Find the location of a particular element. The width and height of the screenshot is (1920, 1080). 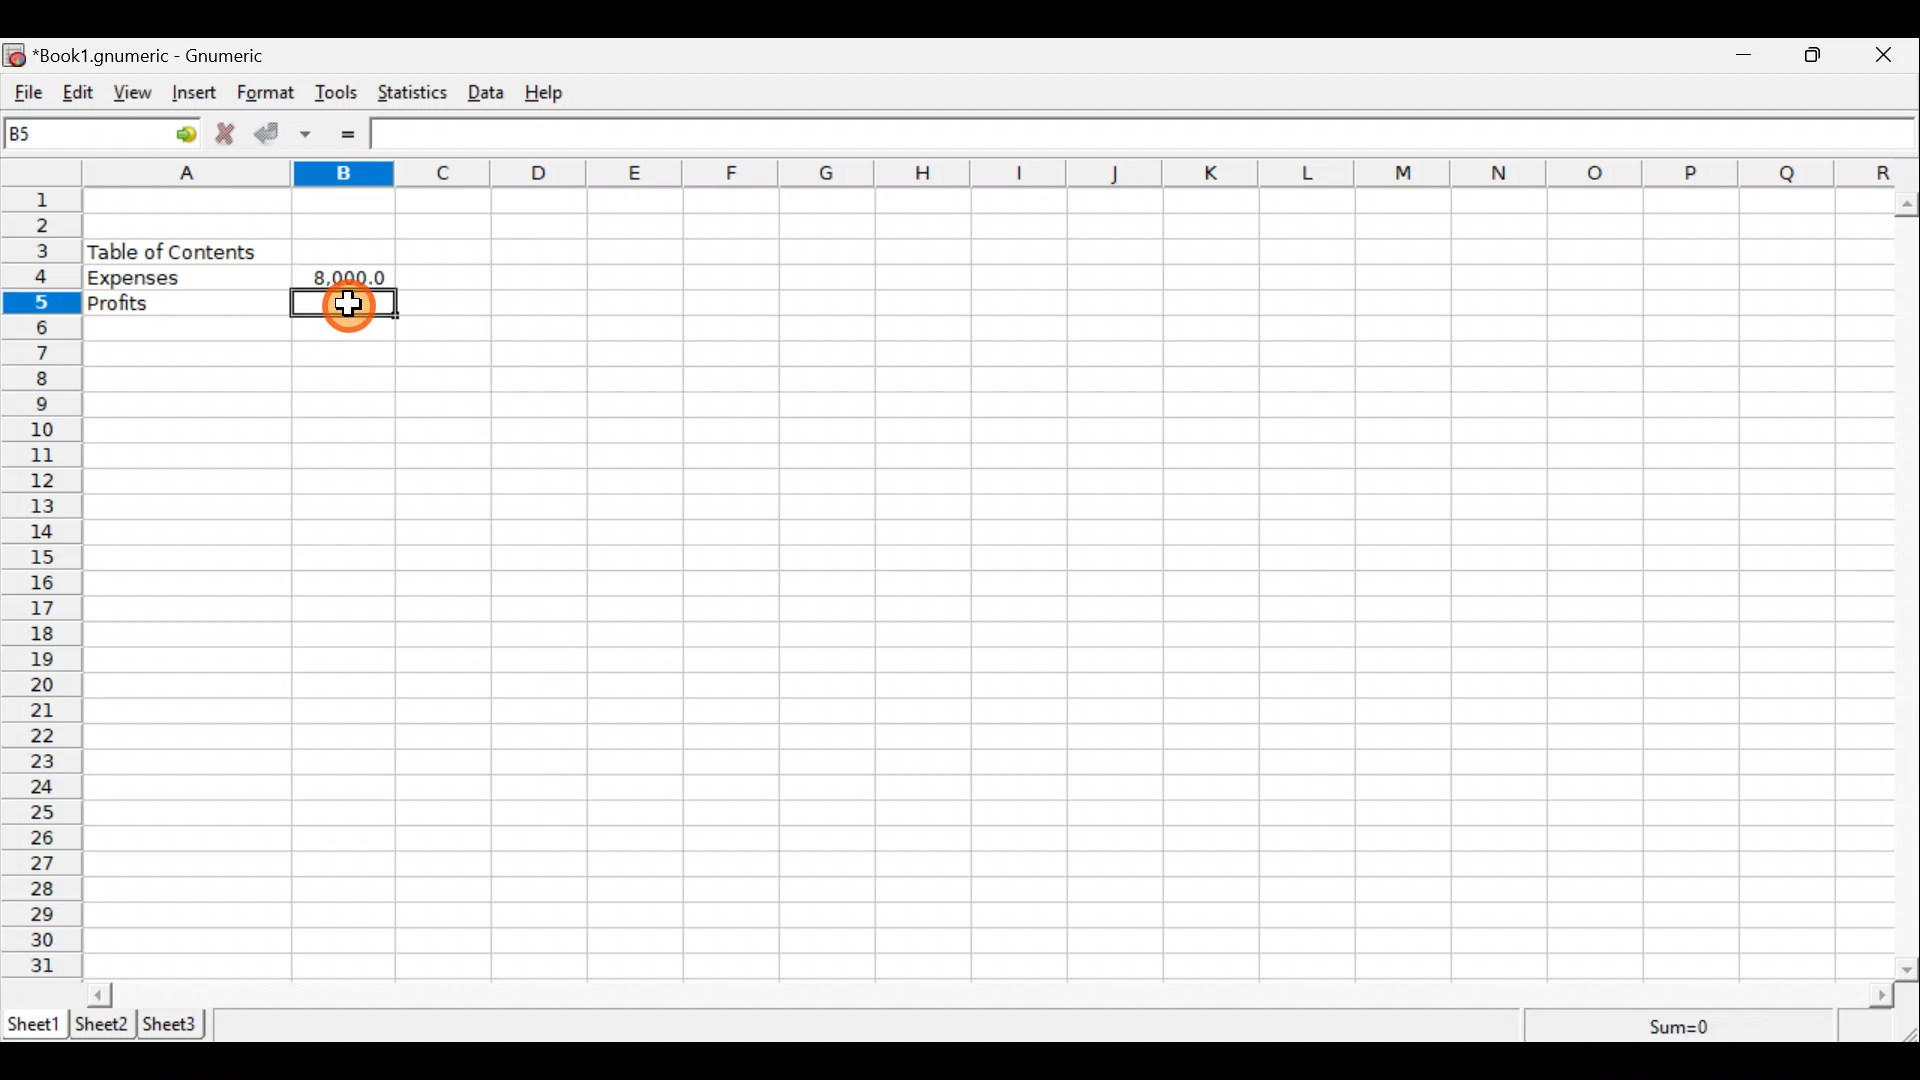

numbering column is located at coordinates (40, 586).